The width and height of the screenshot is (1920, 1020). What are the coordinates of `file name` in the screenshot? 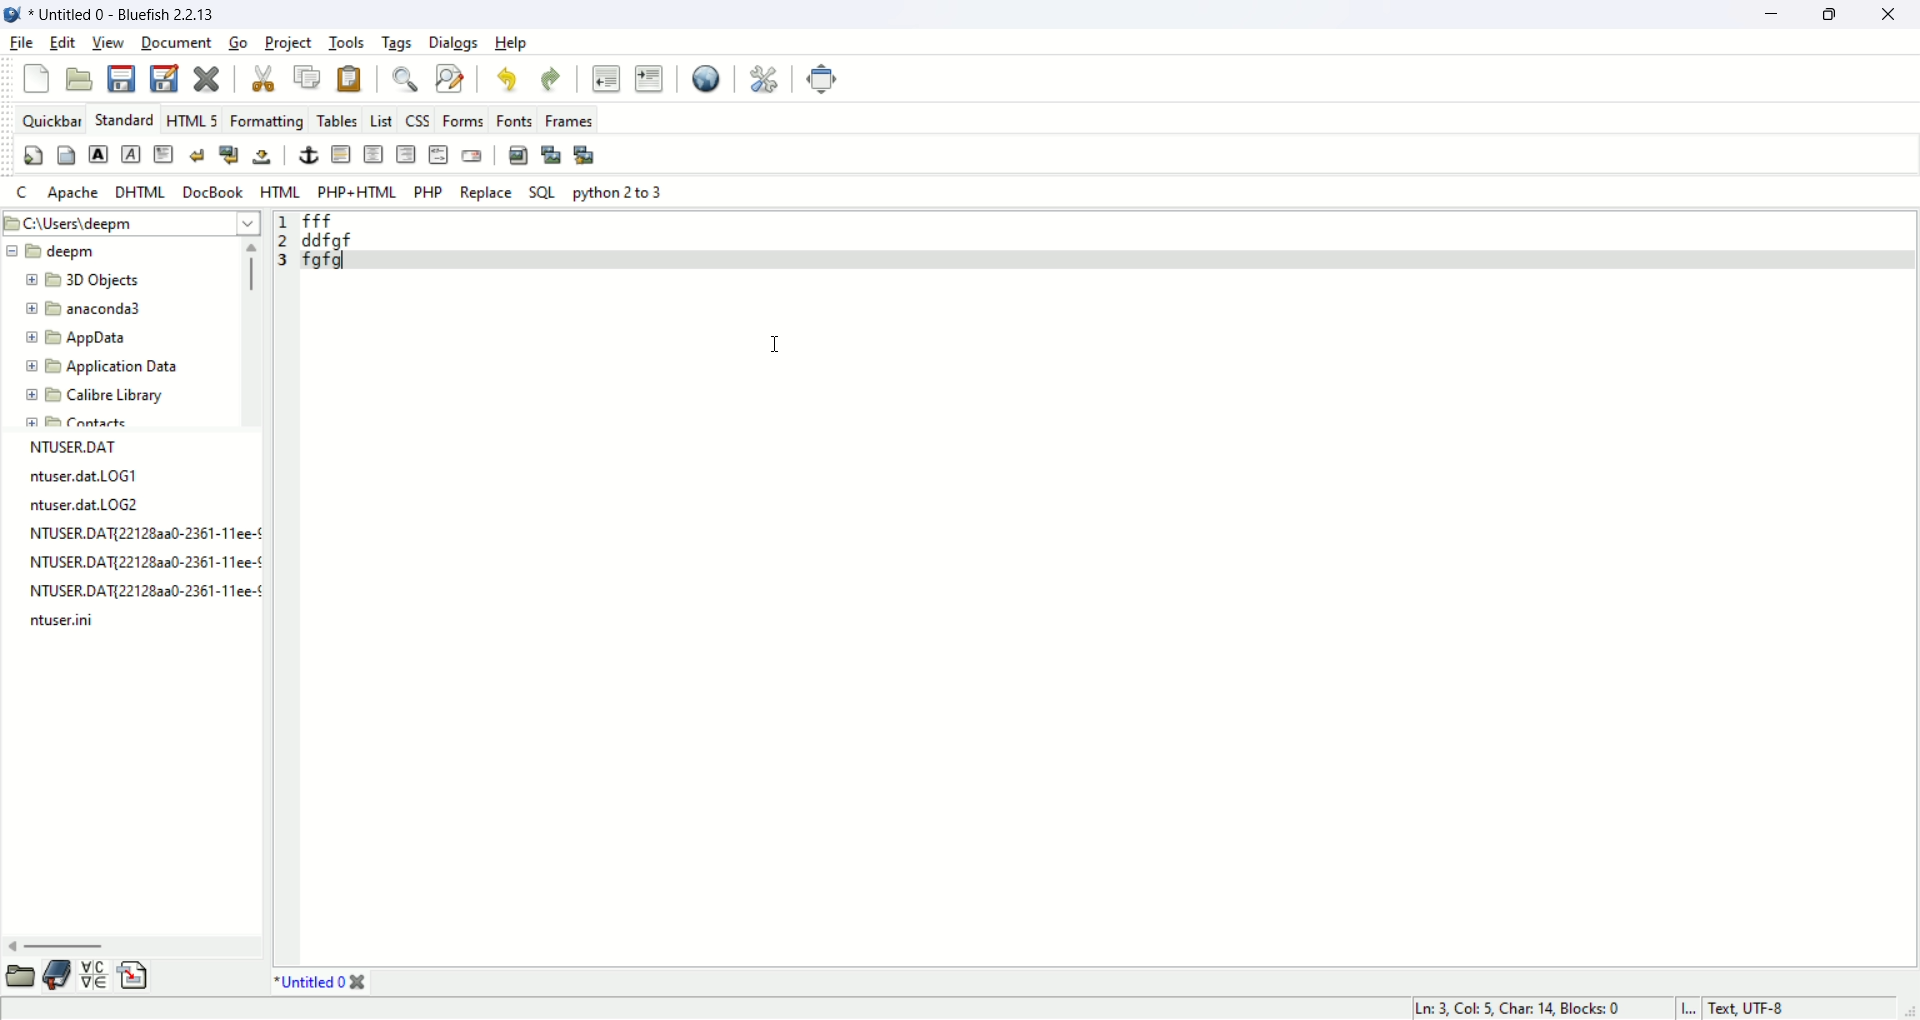 It's located at (141, 594).